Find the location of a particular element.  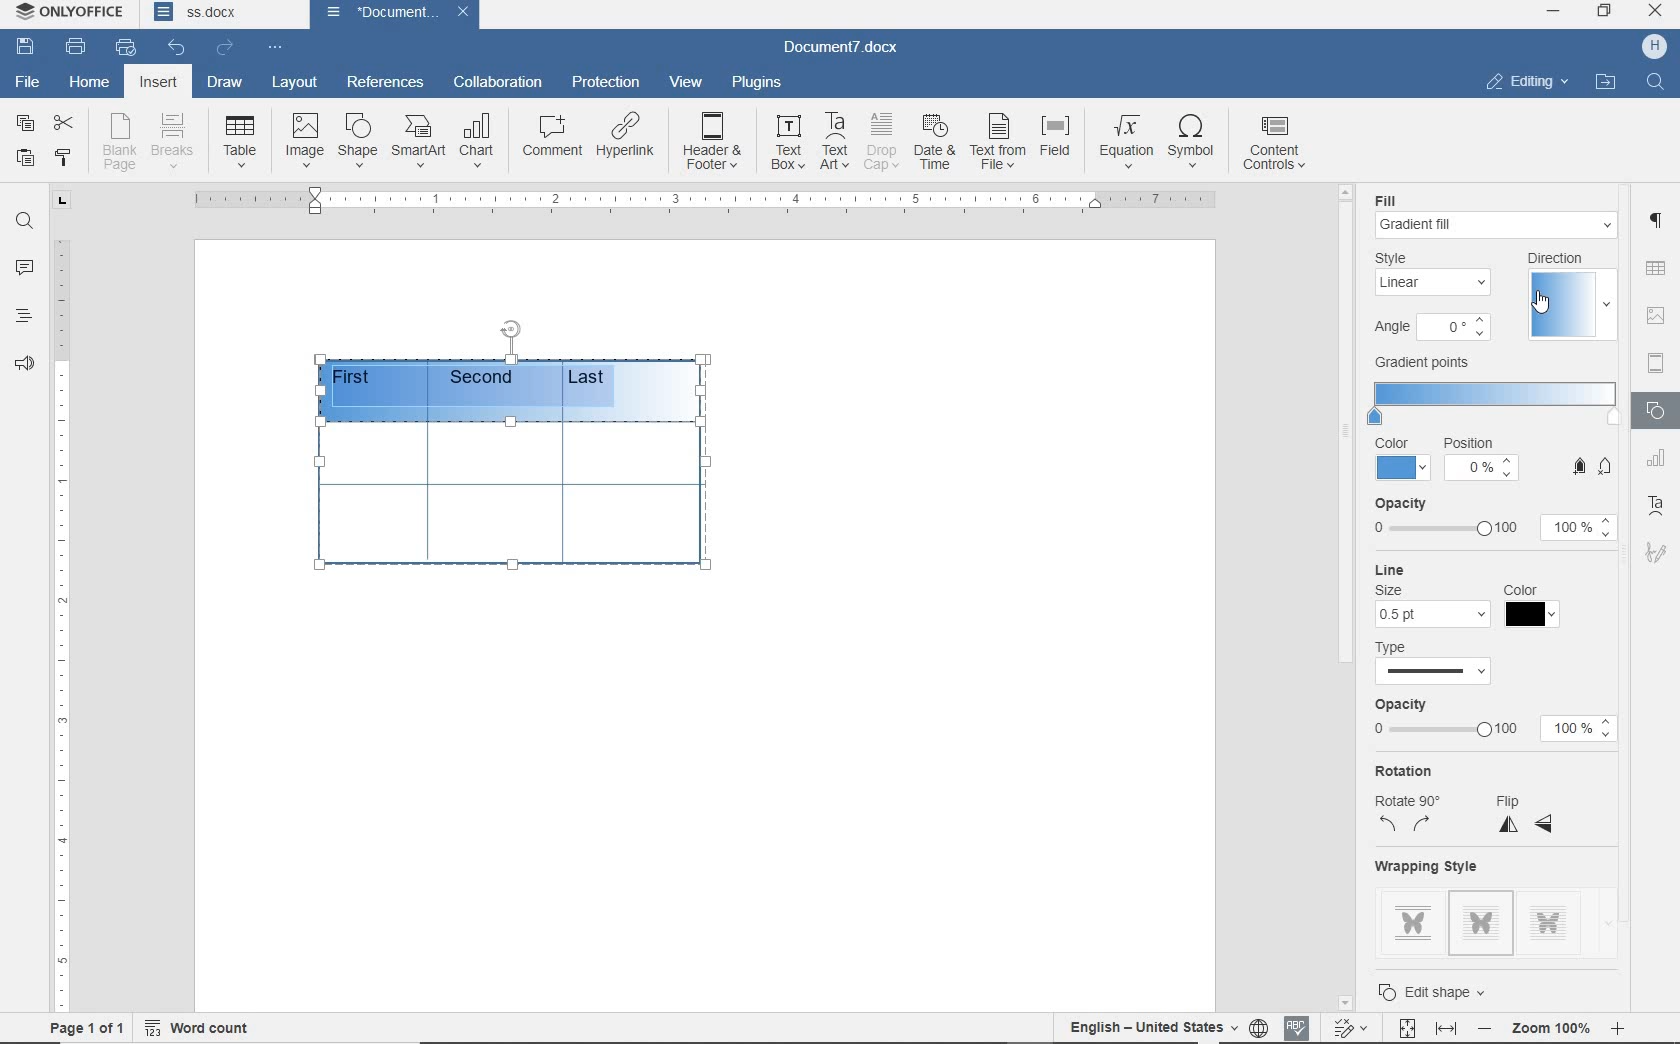

paste is located at coordinates (24, 157).